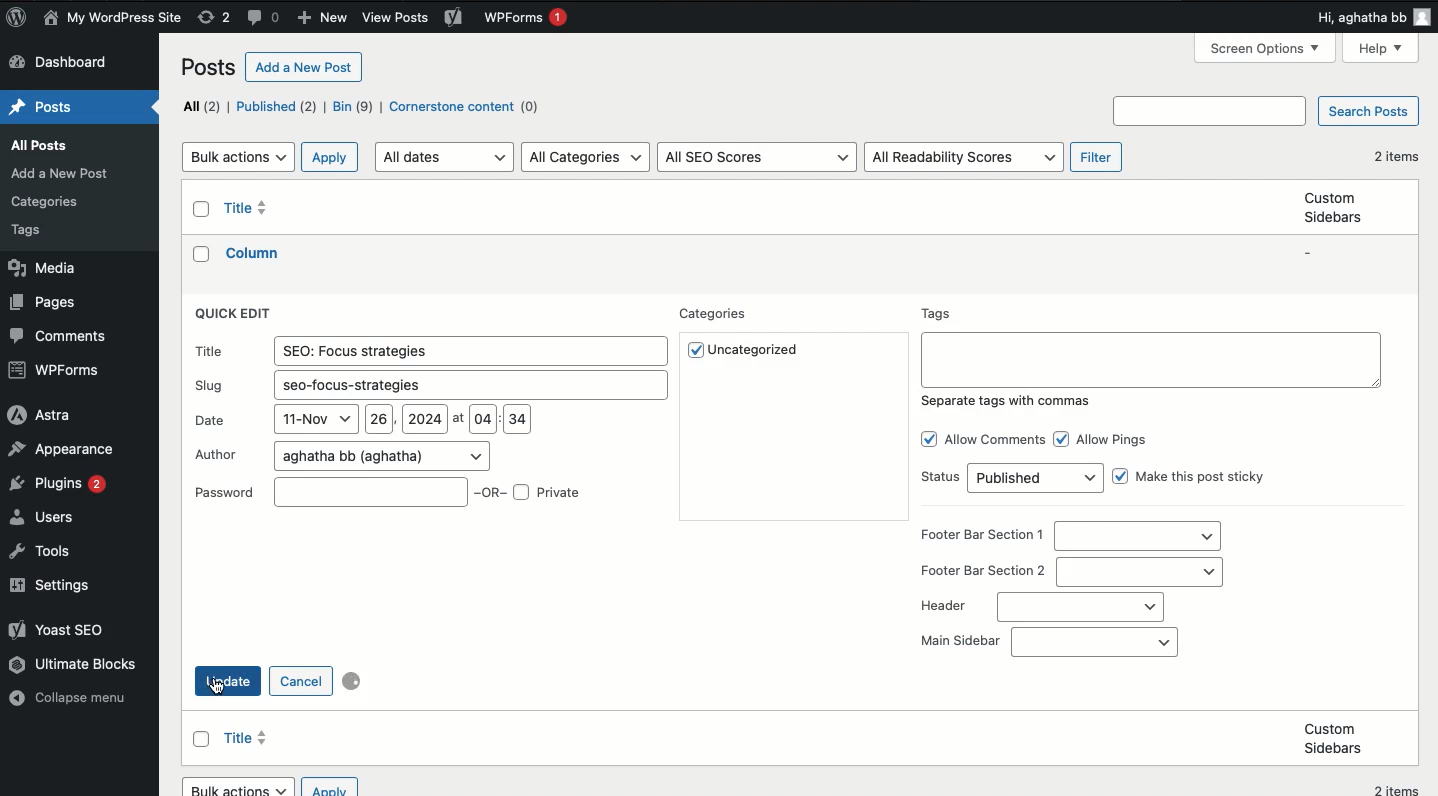 This screenshot has height=796, width=1438. I want to click on Checkbox, so click(522, 493).